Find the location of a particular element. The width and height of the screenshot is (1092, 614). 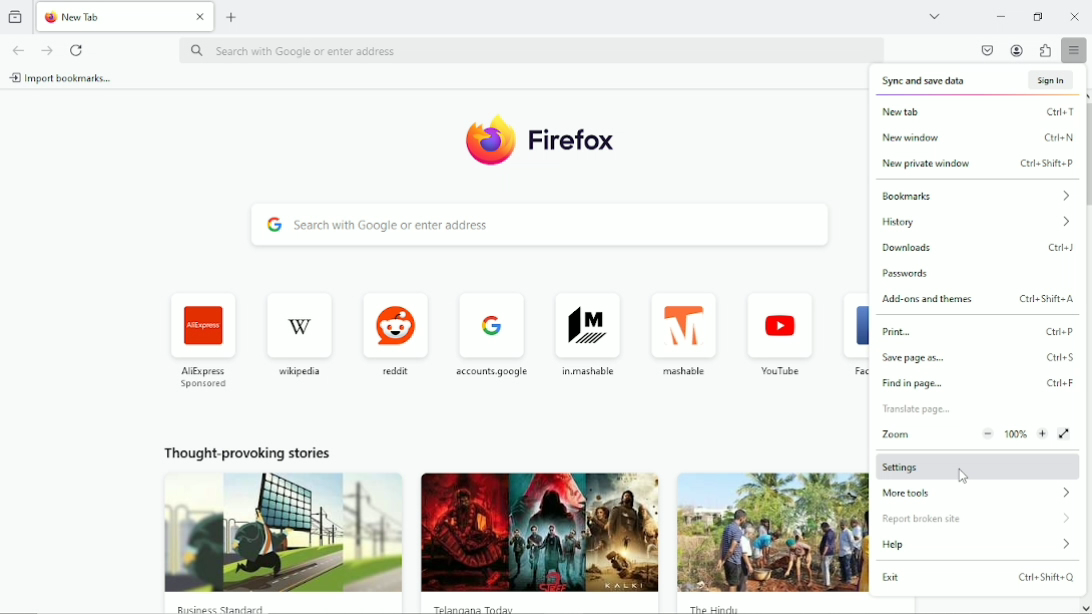

New window is located at coordinates (978, 138).